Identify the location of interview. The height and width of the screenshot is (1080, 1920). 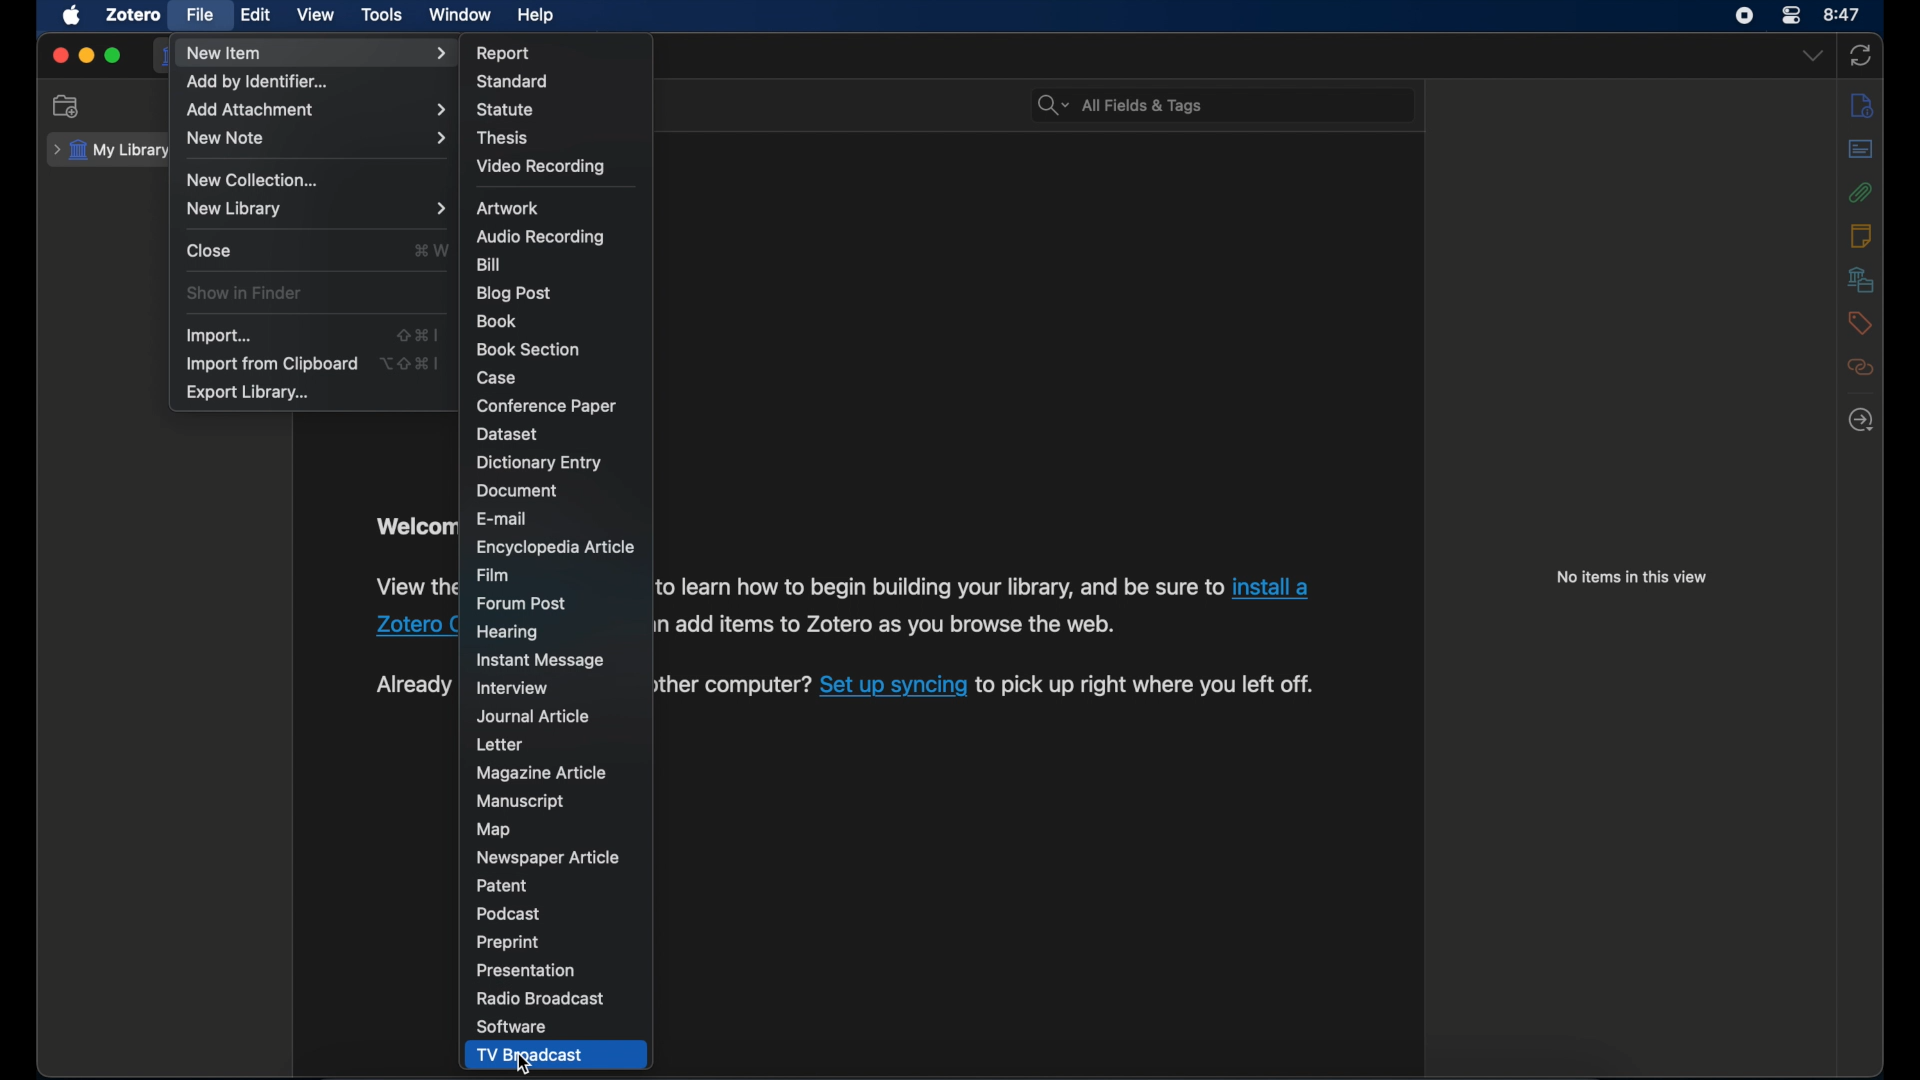
(515, 688).